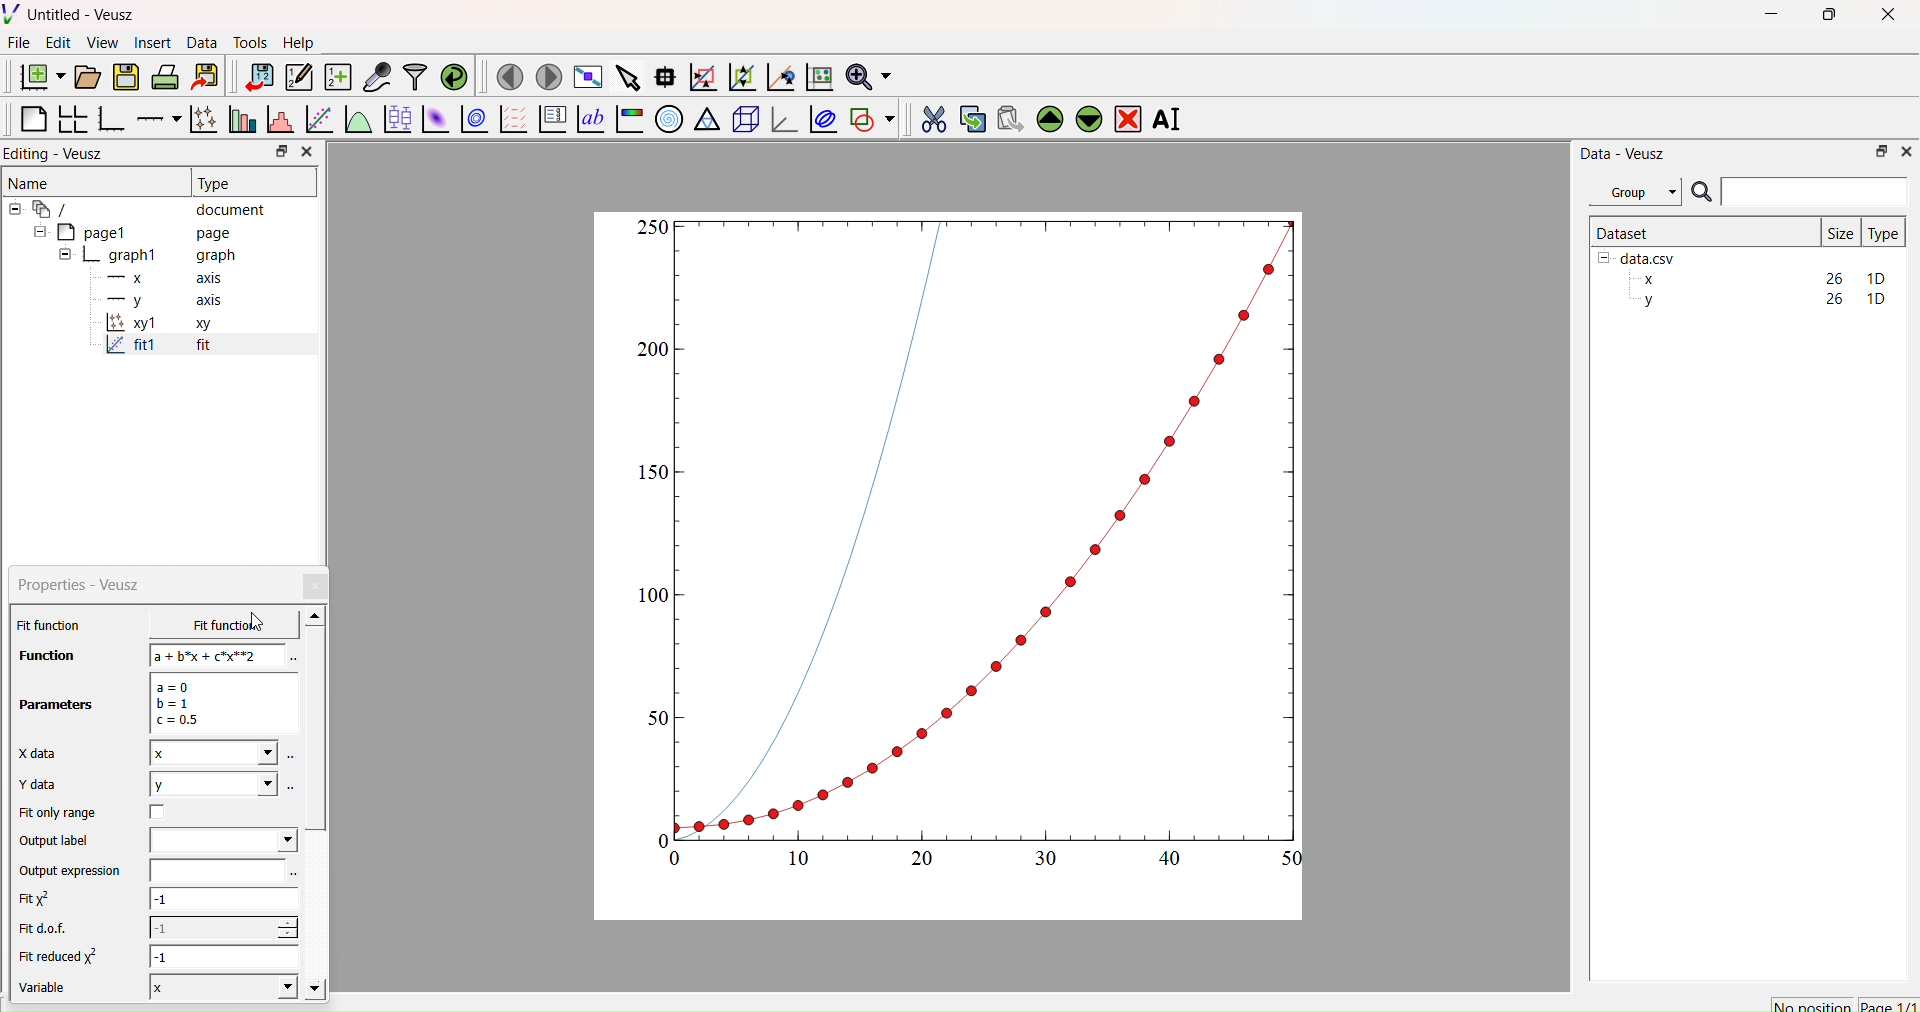  What do you see at coordinates (212, 784) in the screenshot?
I see `y` at bounding box center [212, 784].